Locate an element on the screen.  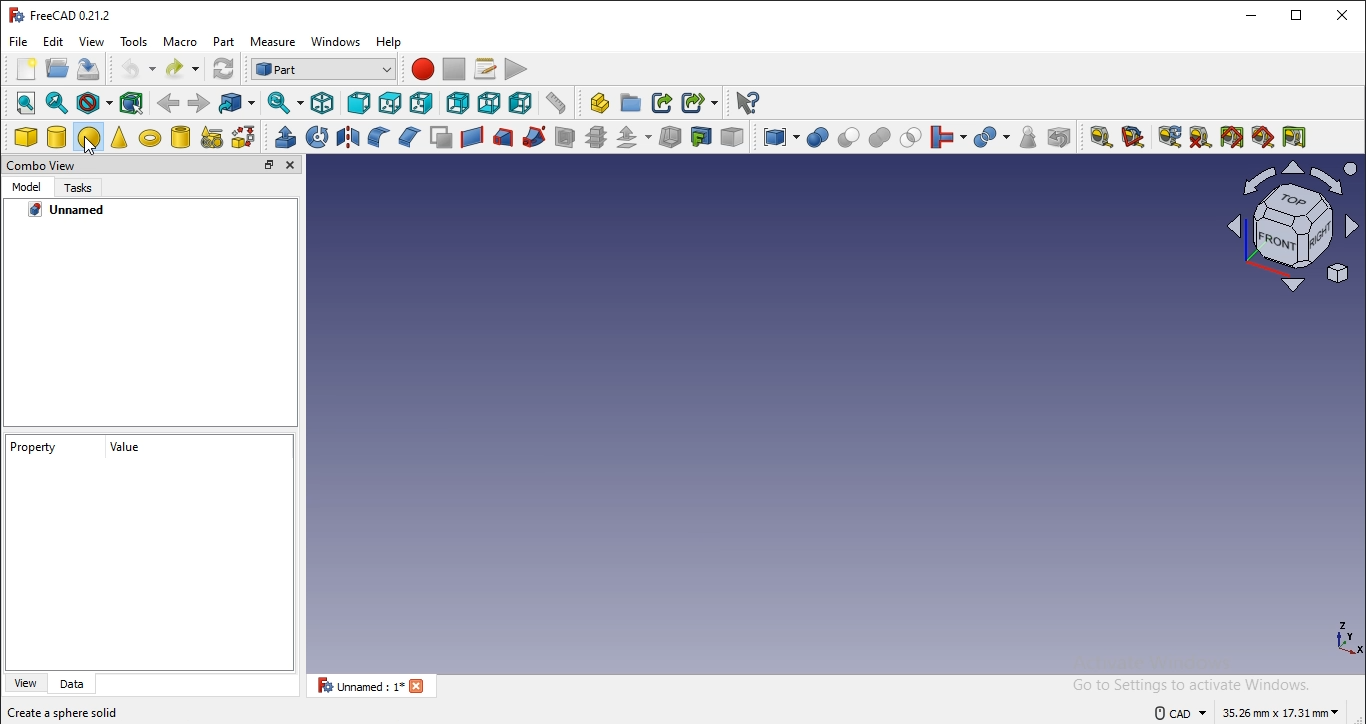
make link is located at coordinates (663, 103).